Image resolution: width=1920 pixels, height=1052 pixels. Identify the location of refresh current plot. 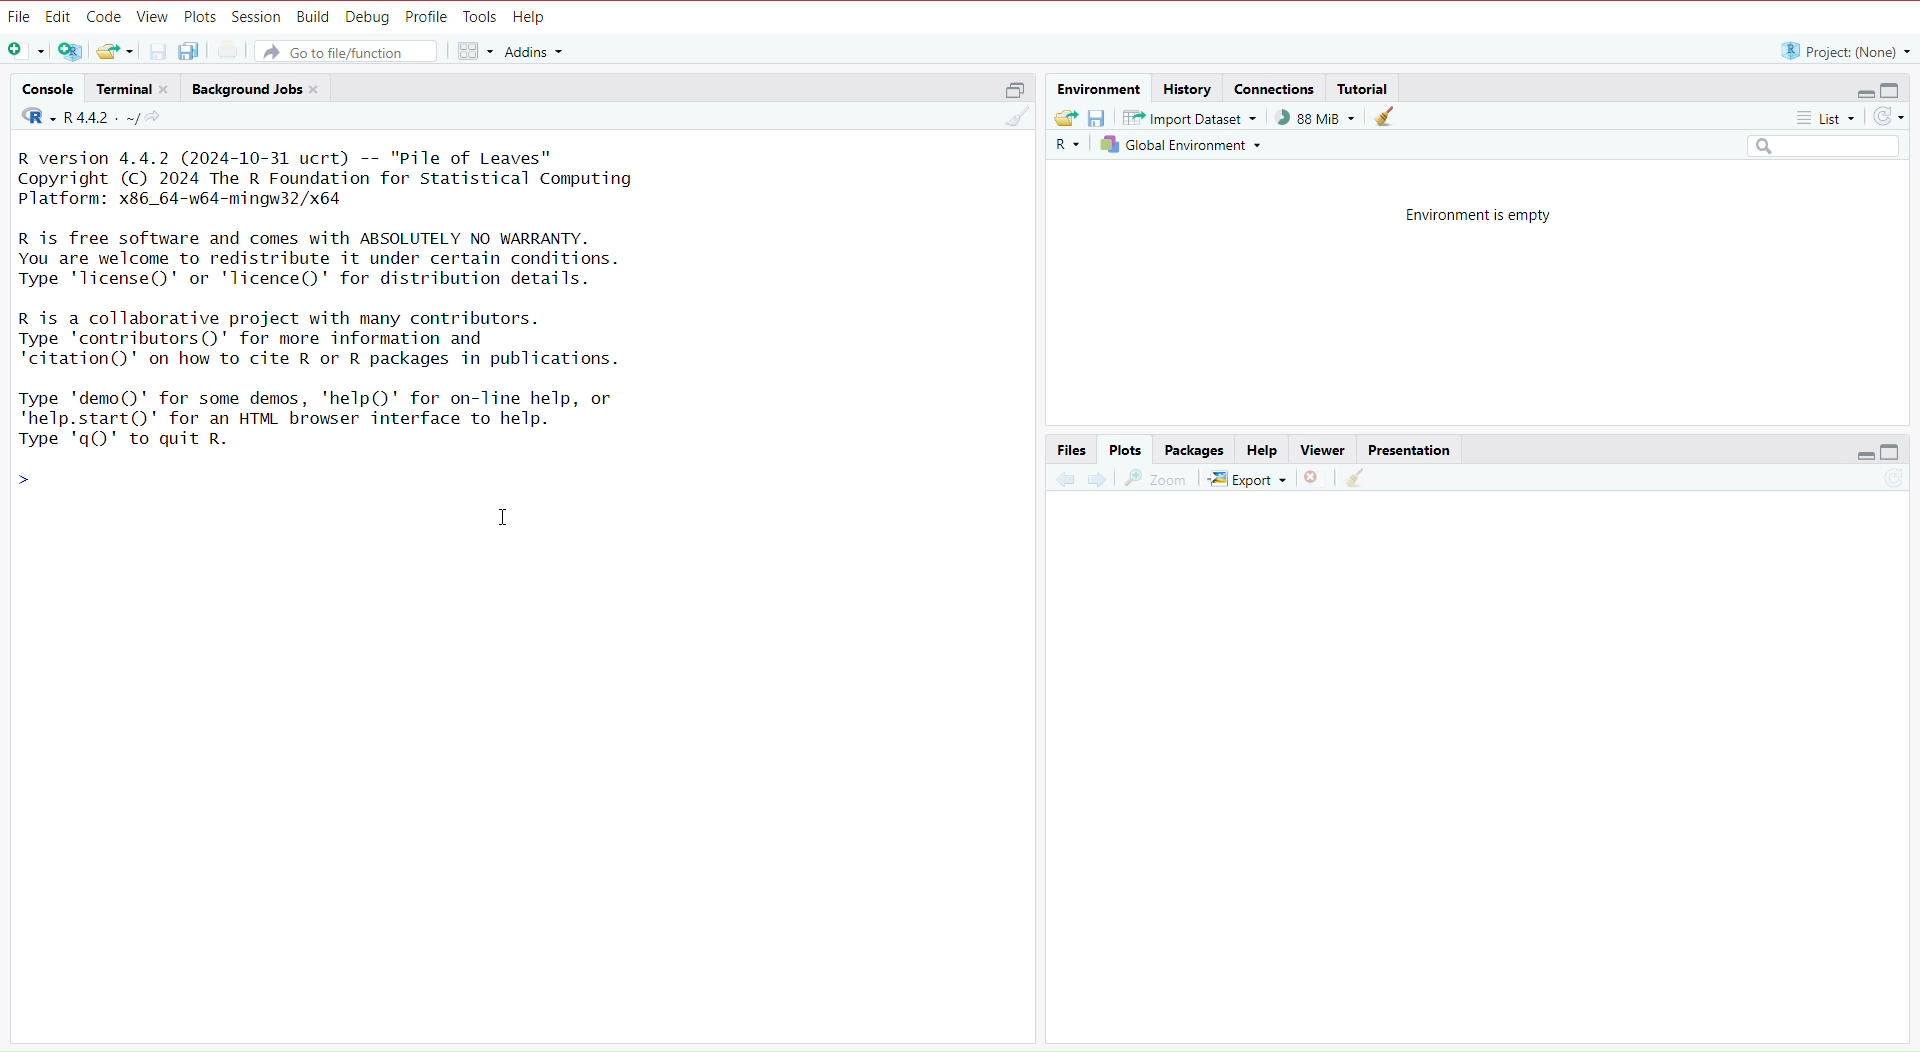
(1883, 483).